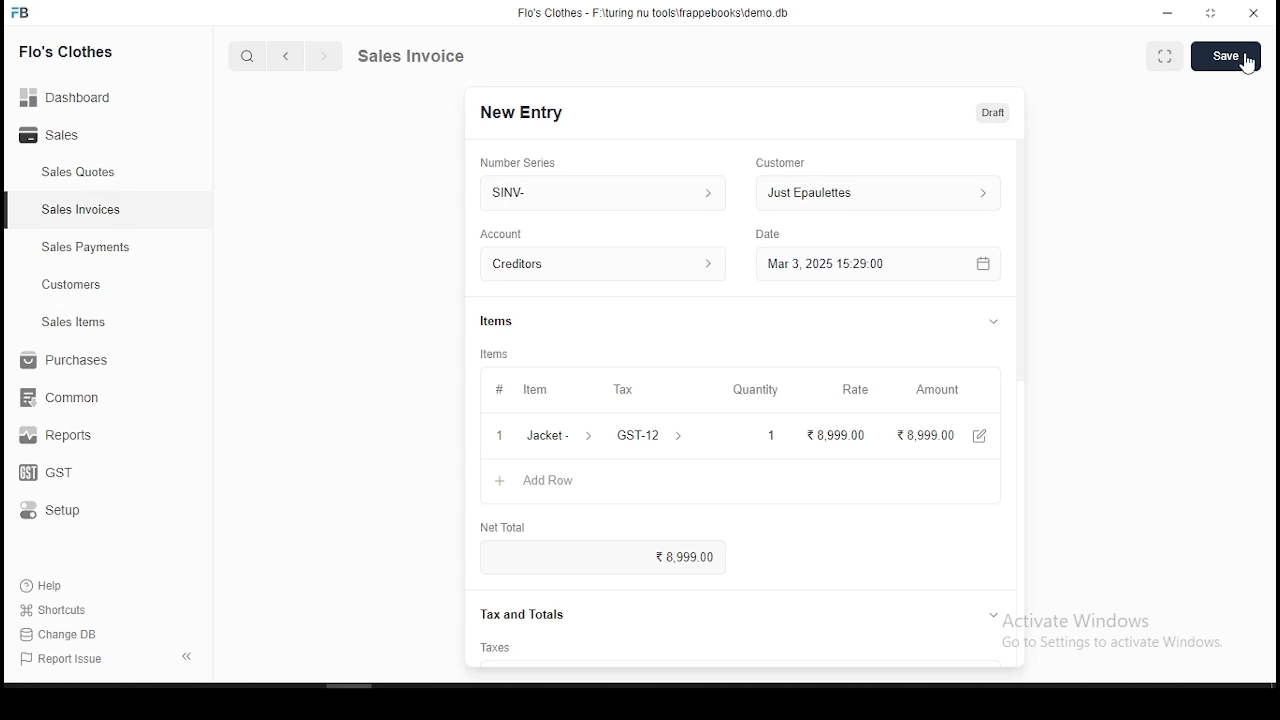 The image size is (1280, 720). Describe the element at coordinates (75, 285) in the screenshot. I see `customers` at that location.